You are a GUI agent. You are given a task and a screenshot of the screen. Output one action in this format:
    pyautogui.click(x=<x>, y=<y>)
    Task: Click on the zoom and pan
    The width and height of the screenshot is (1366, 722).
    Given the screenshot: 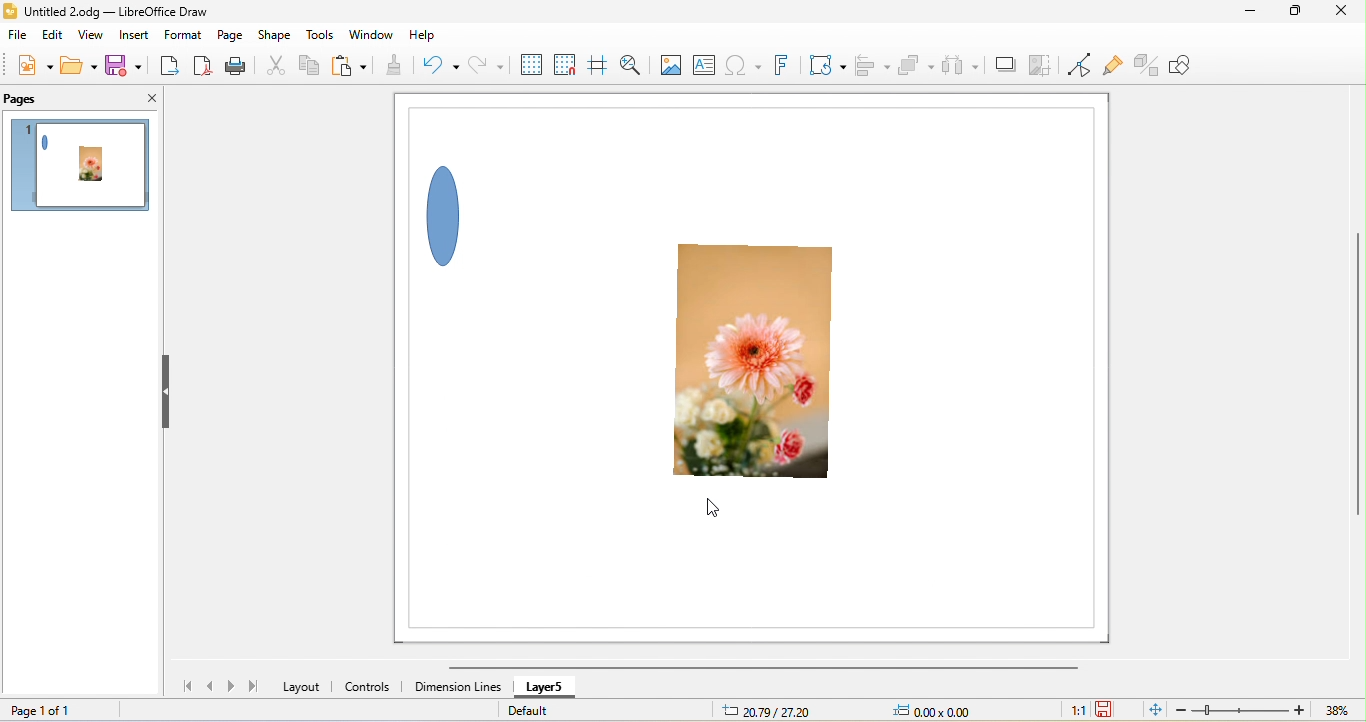 What is the action you would take?
    pyautogui.click(x=619, y=65)
    